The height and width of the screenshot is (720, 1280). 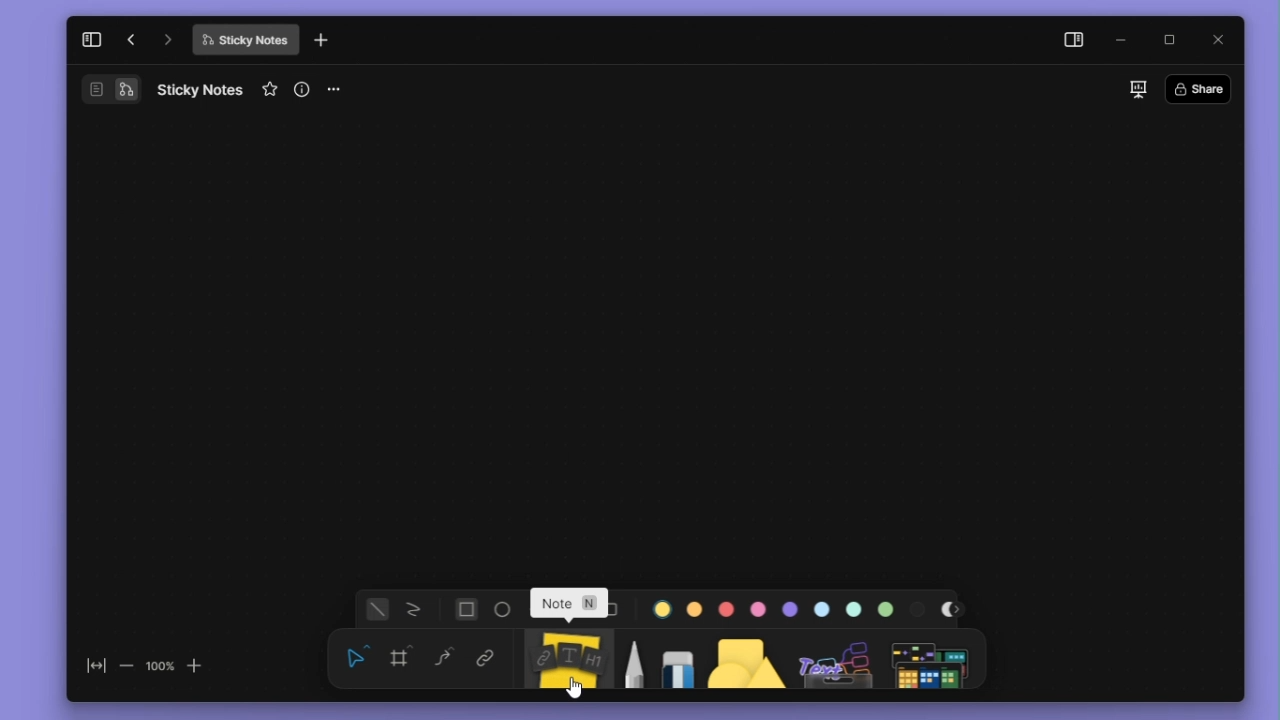 I want to click on more, so click(x=338, y=88).